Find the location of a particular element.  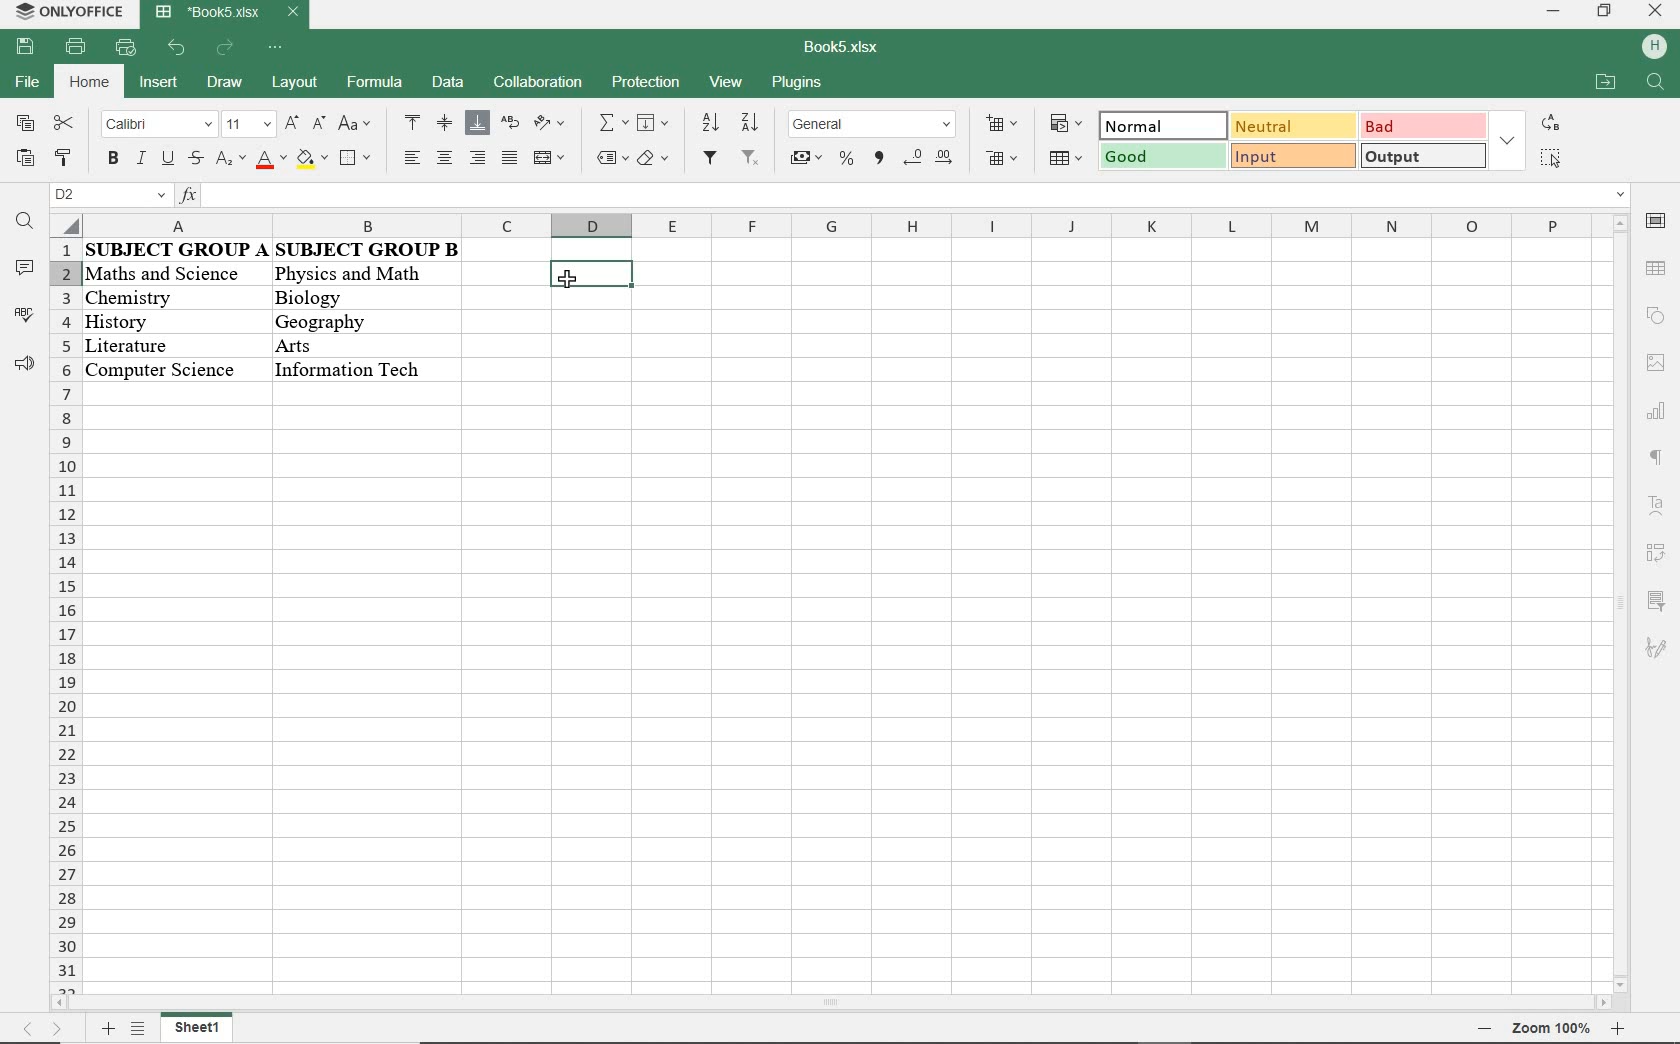

insert cells is located at coordinates (1000, 125).